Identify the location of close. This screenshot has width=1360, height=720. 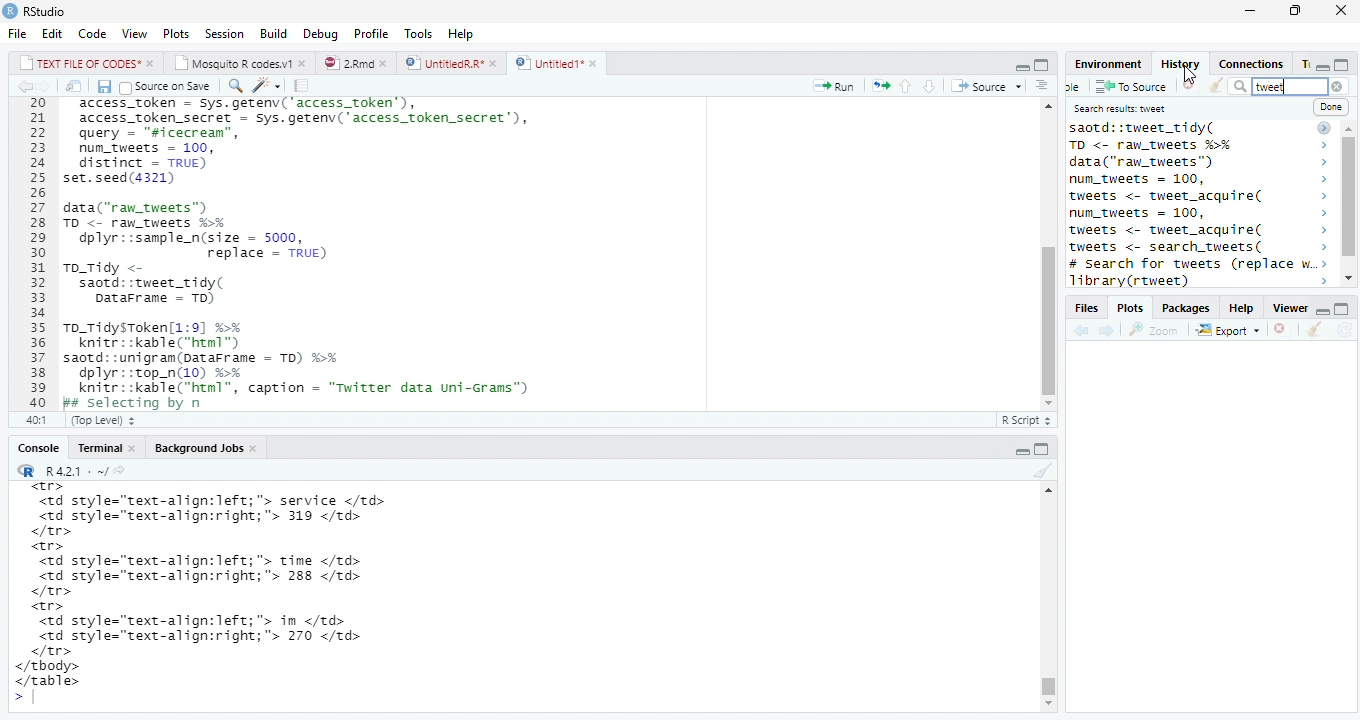
(1344, 12).